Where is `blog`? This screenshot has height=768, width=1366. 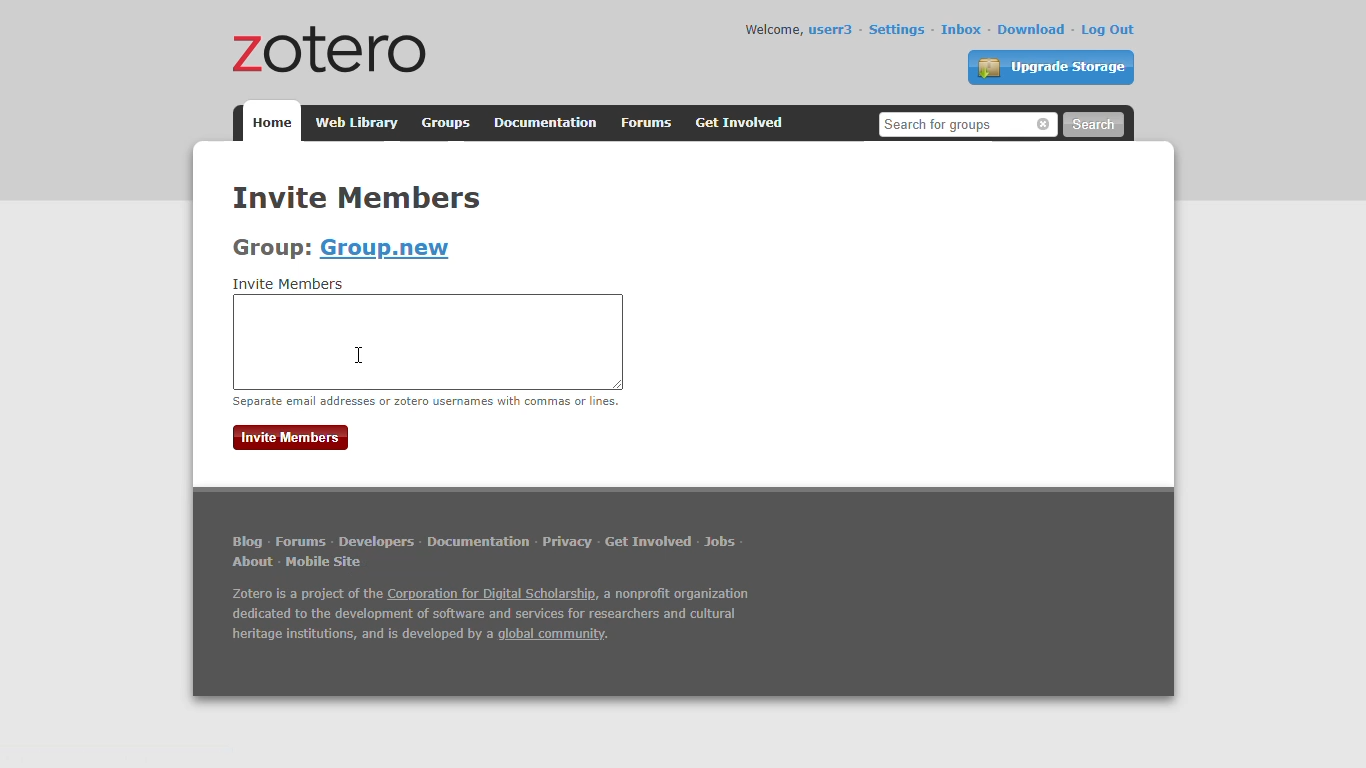
blog is located at coordinates (247, 542).